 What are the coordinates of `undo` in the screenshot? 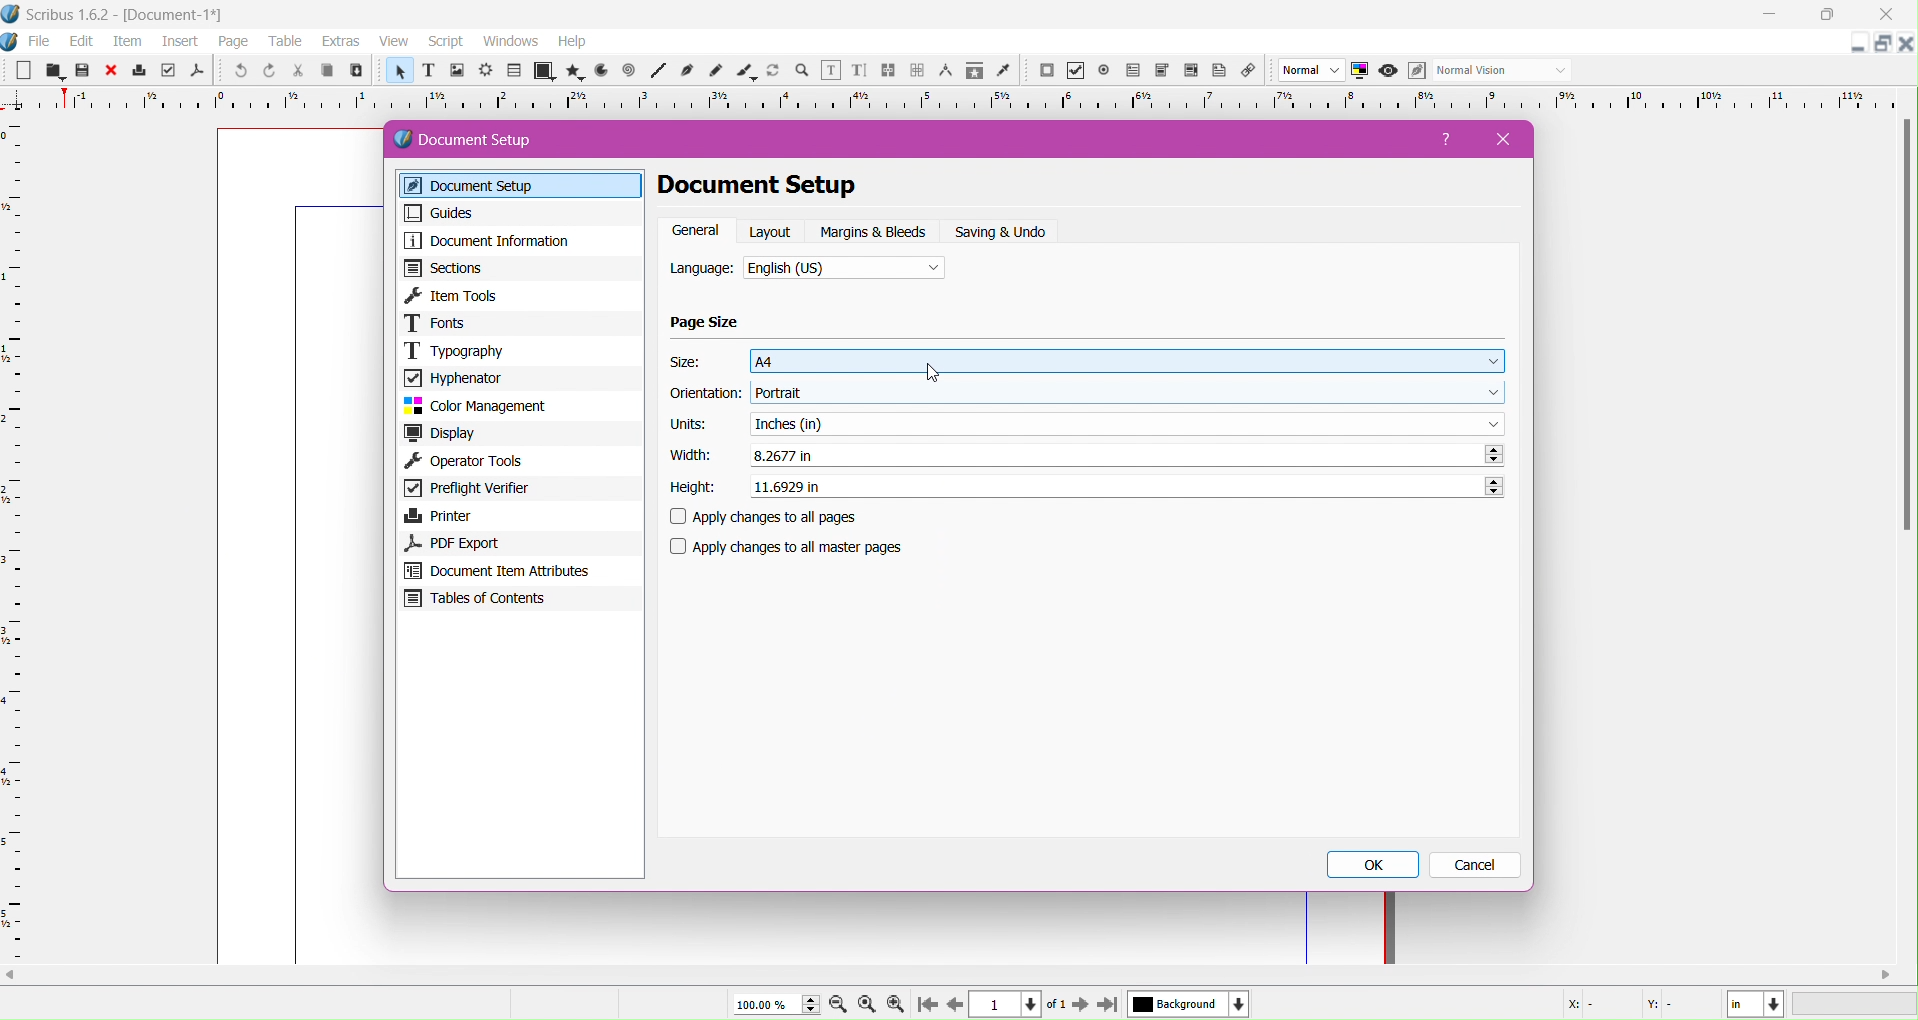 It's located at (238, 72).